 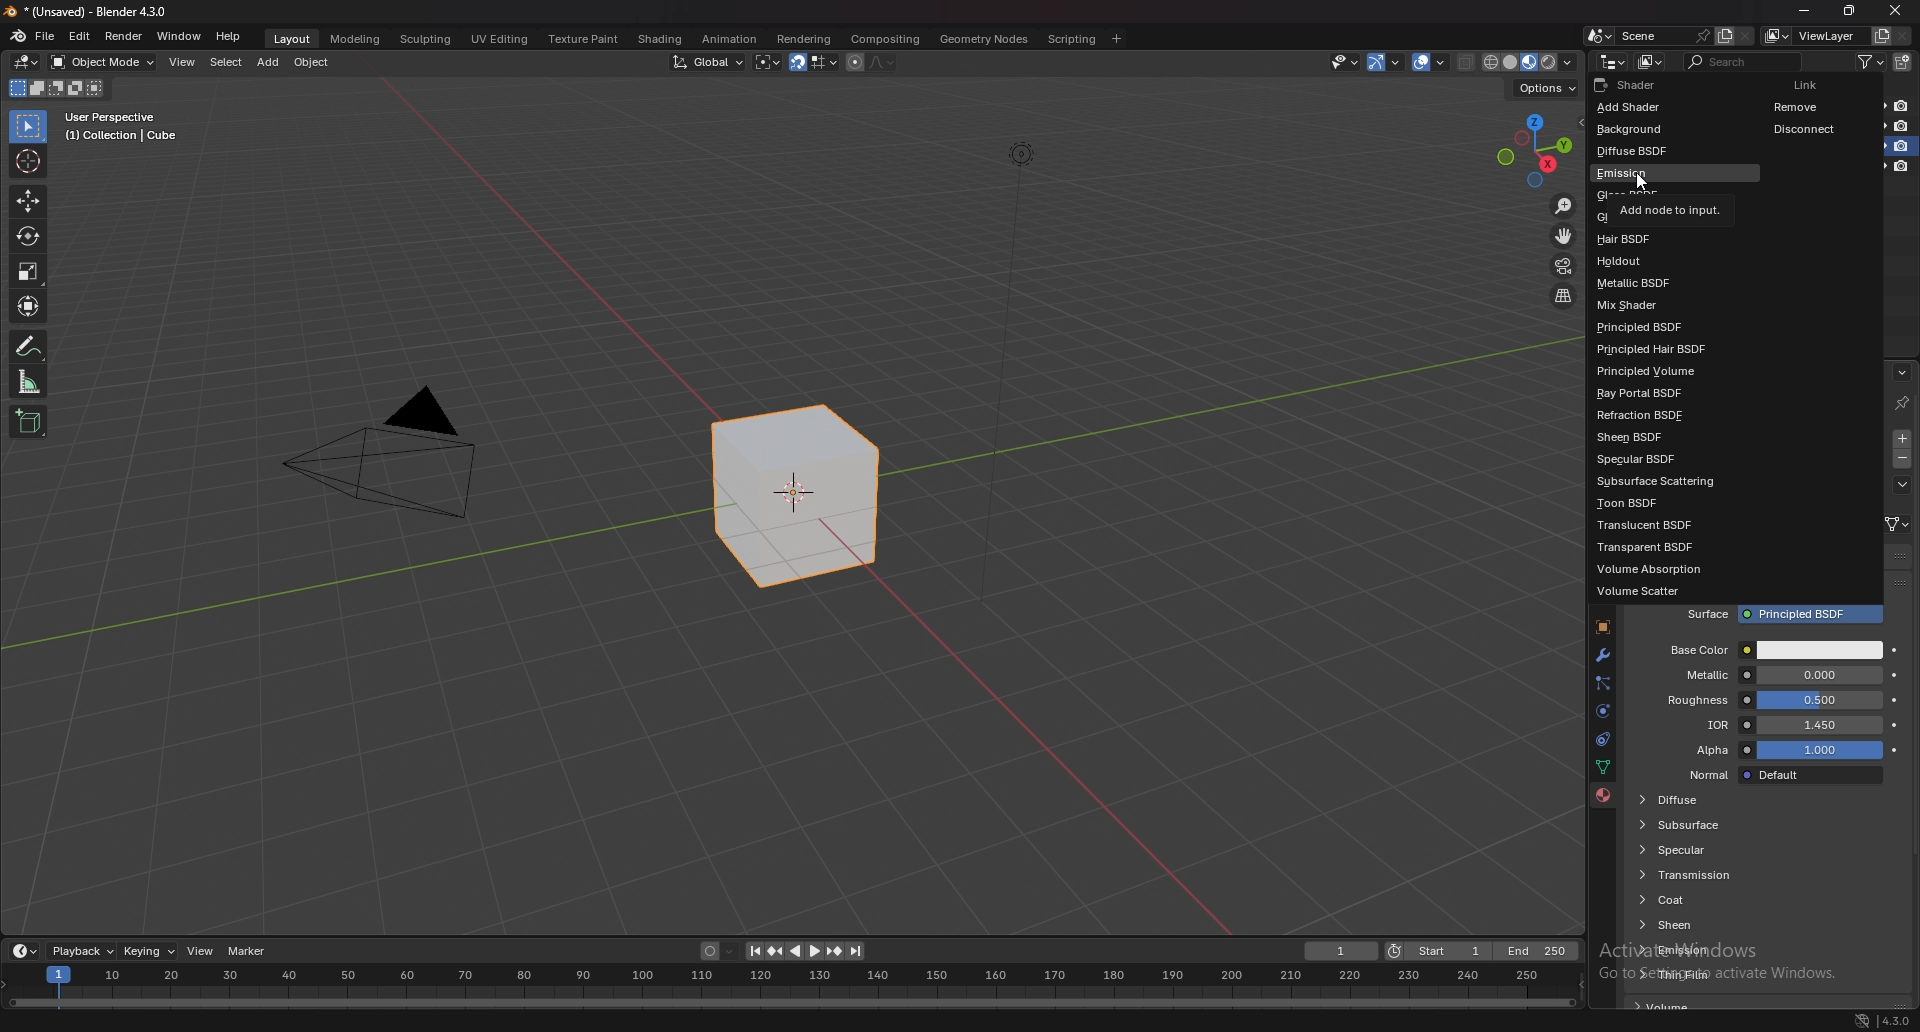 What do you see at coordinates (150, 950) in the screenshot?
I see `keying` at bounding box center [150, 950].